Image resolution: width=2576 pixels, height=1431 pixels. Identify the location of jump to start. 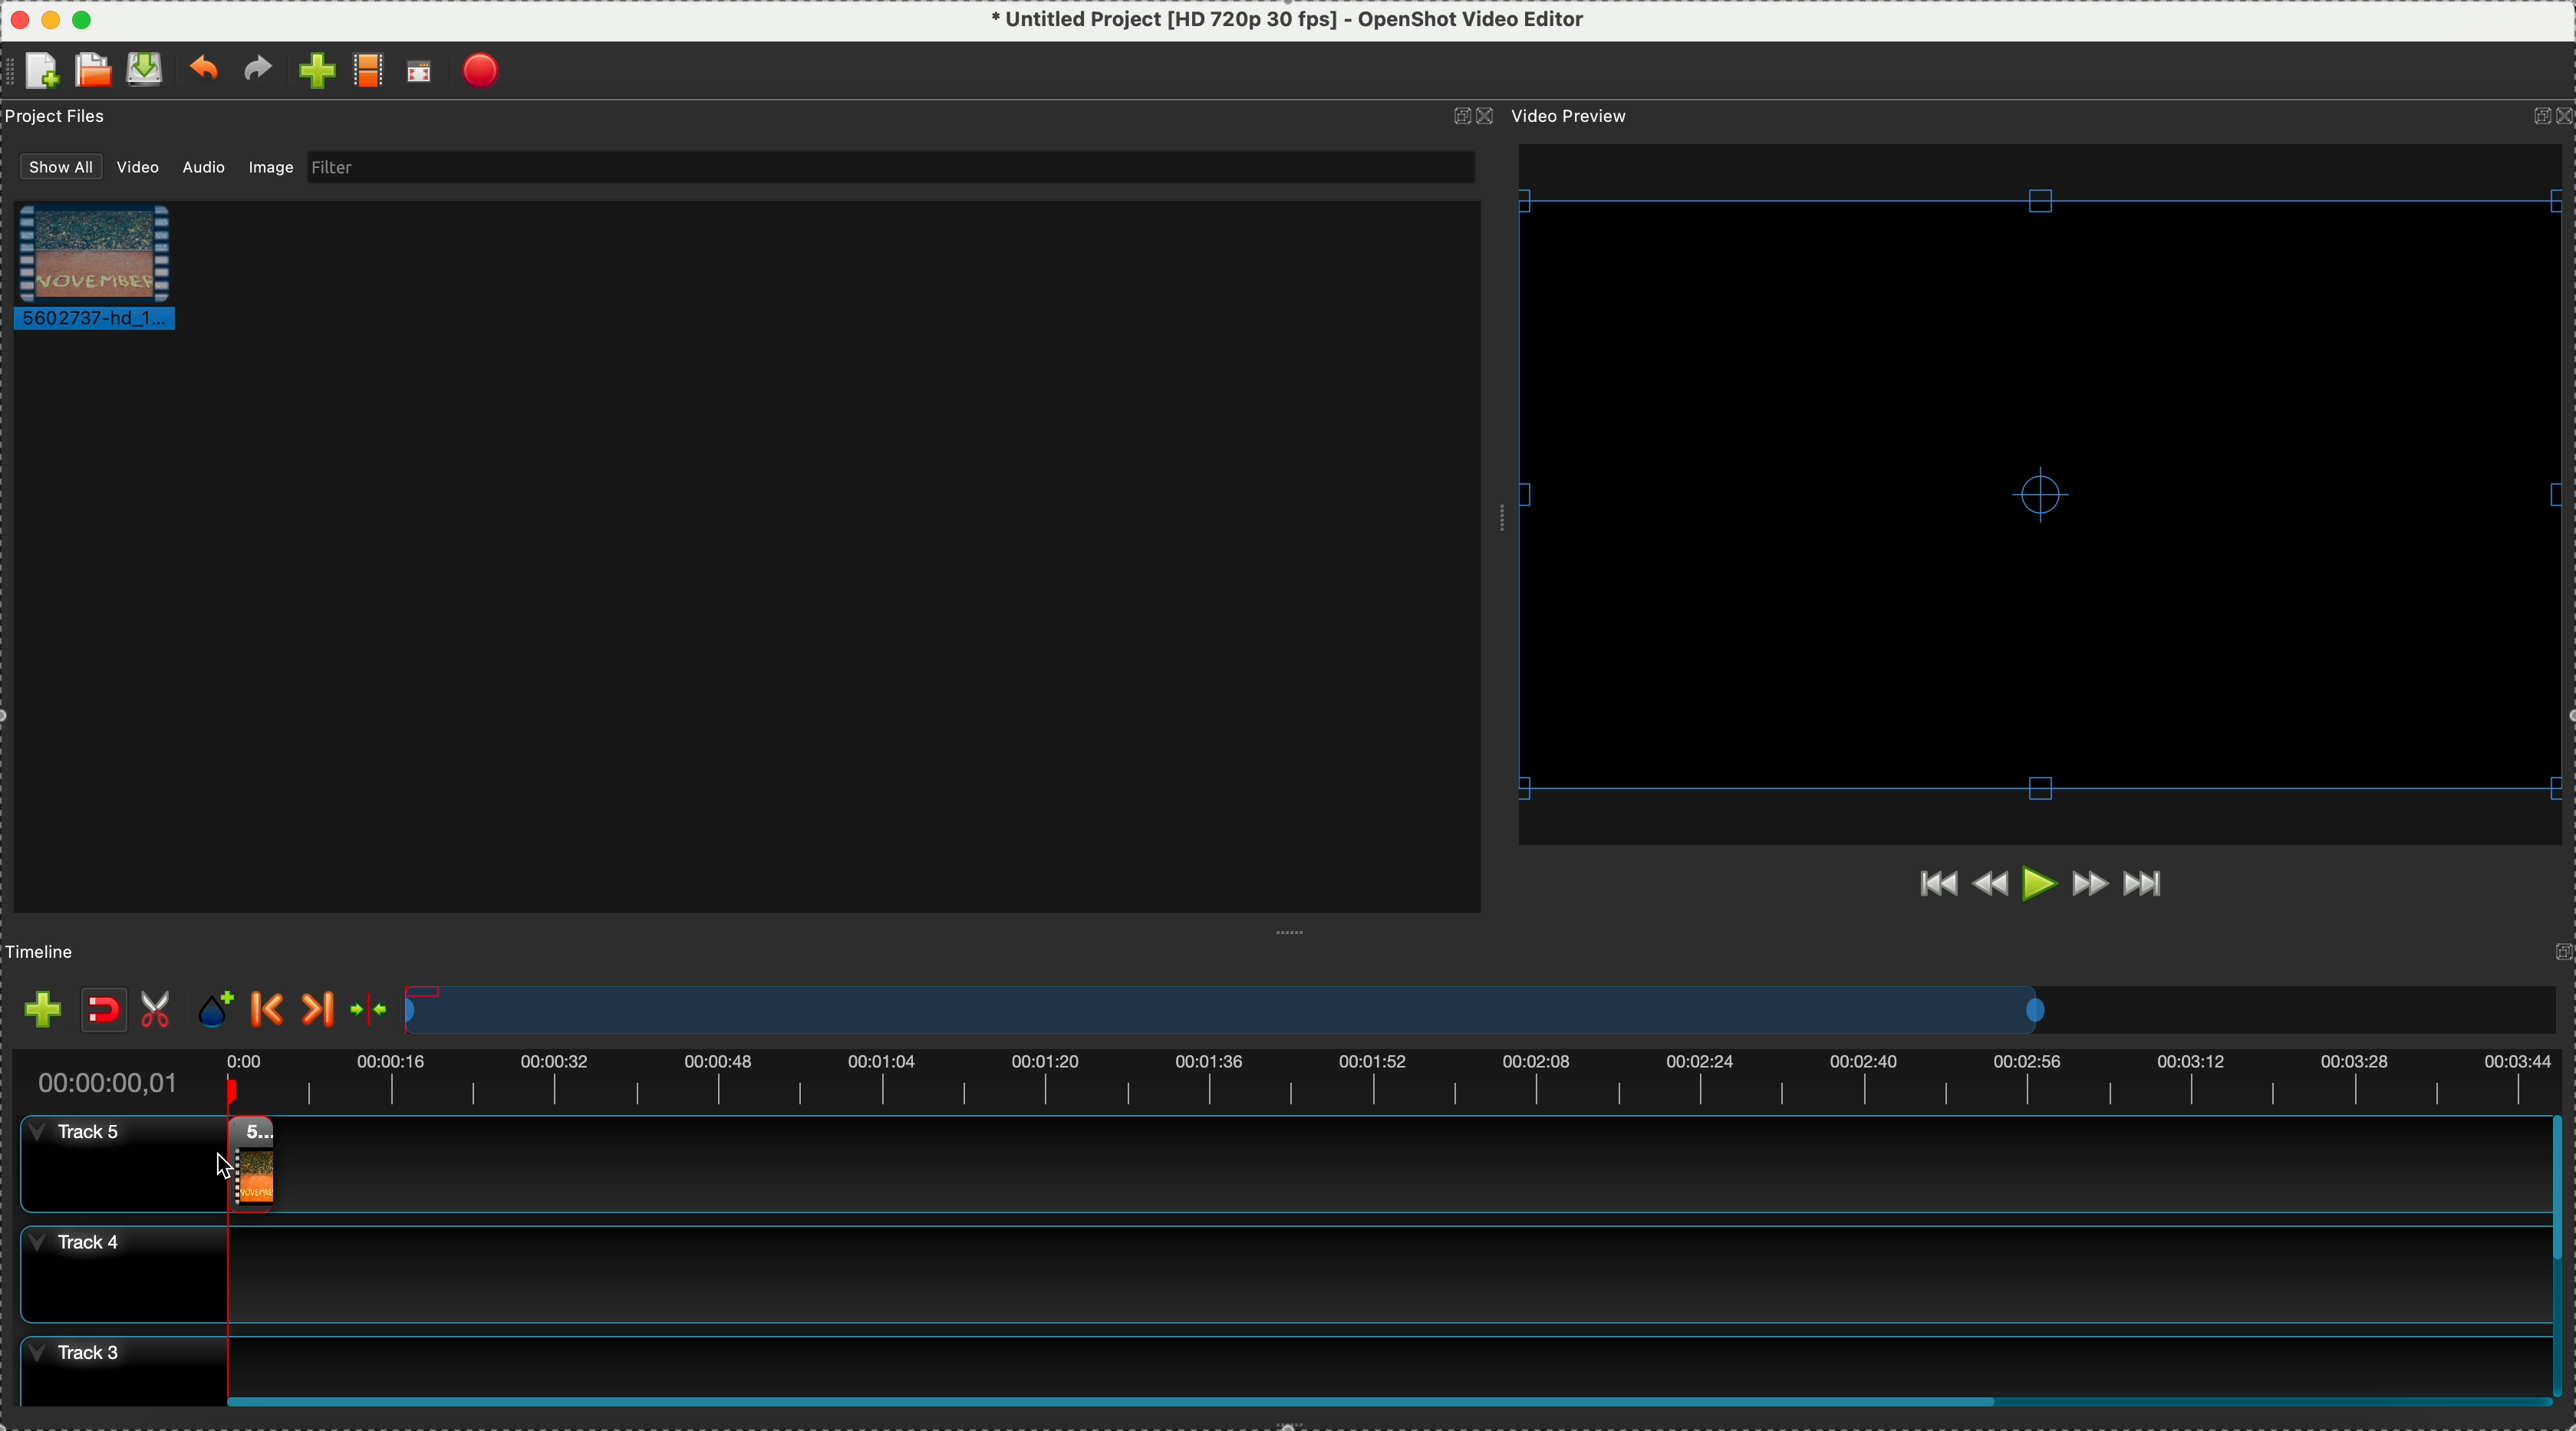
(1935, 882).